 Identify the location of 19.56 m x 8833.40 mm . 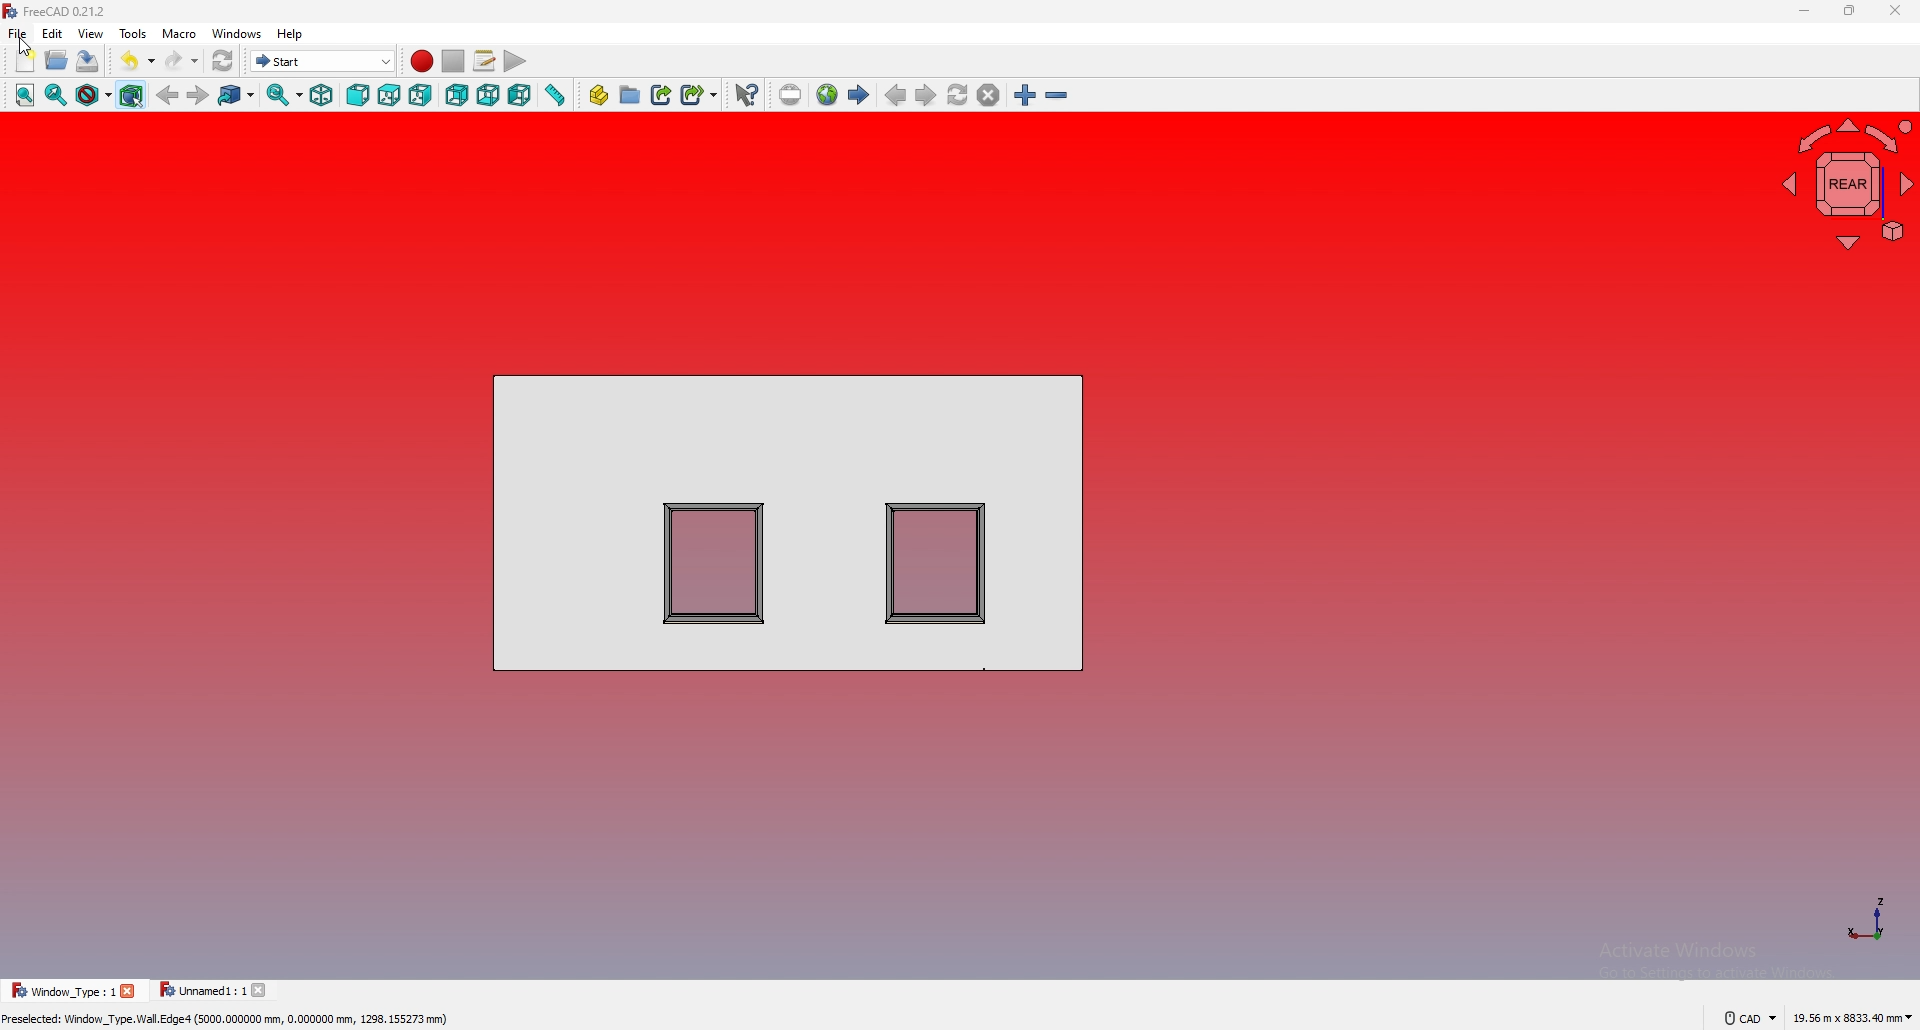
(1853, 1015).